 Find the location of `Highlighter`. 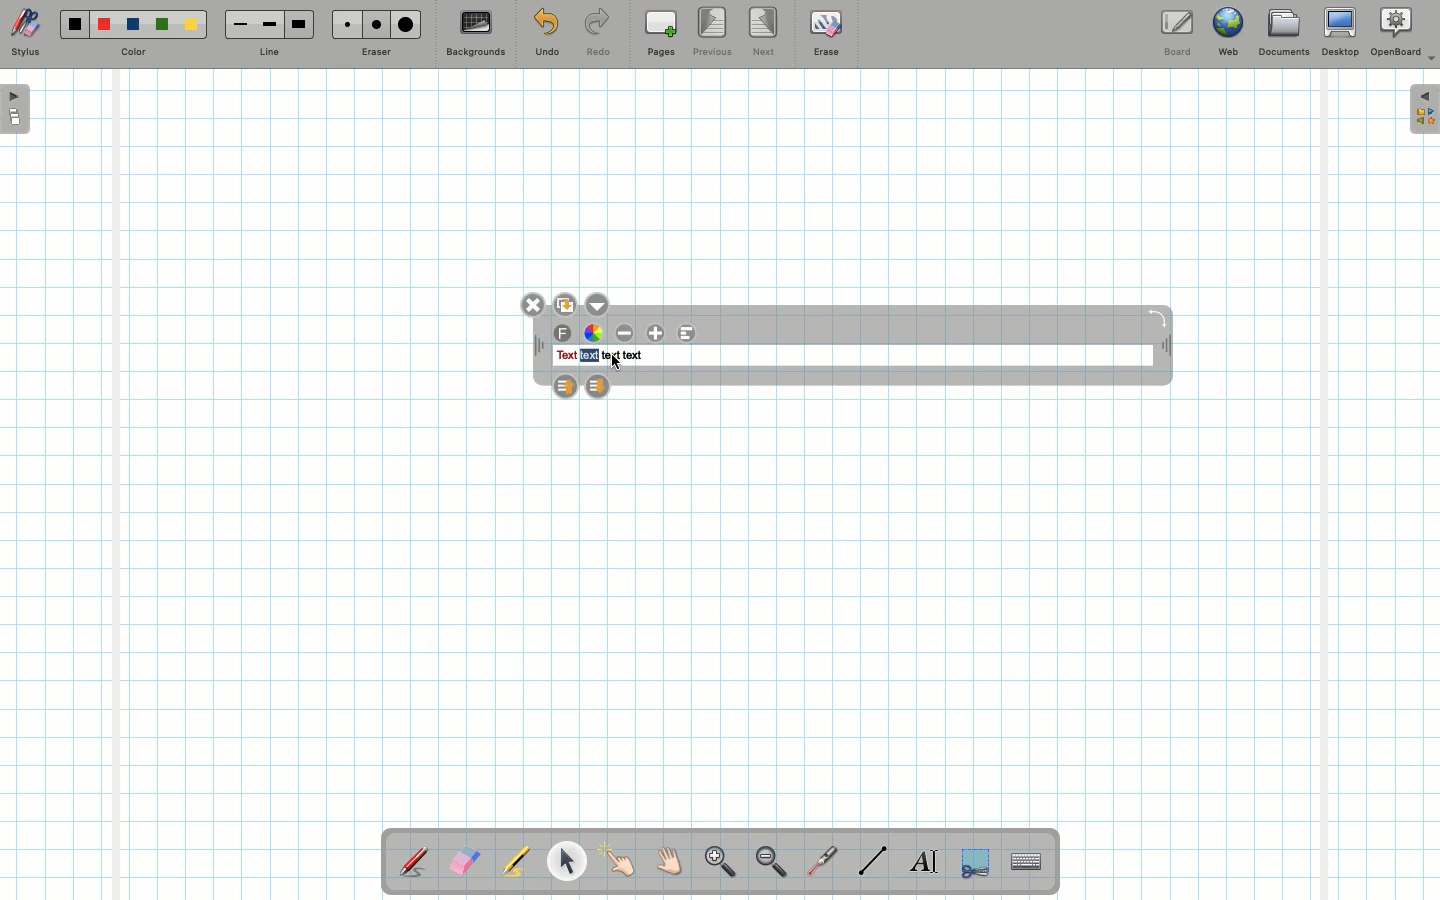

Highlighter is located at coordinates (514, 863).